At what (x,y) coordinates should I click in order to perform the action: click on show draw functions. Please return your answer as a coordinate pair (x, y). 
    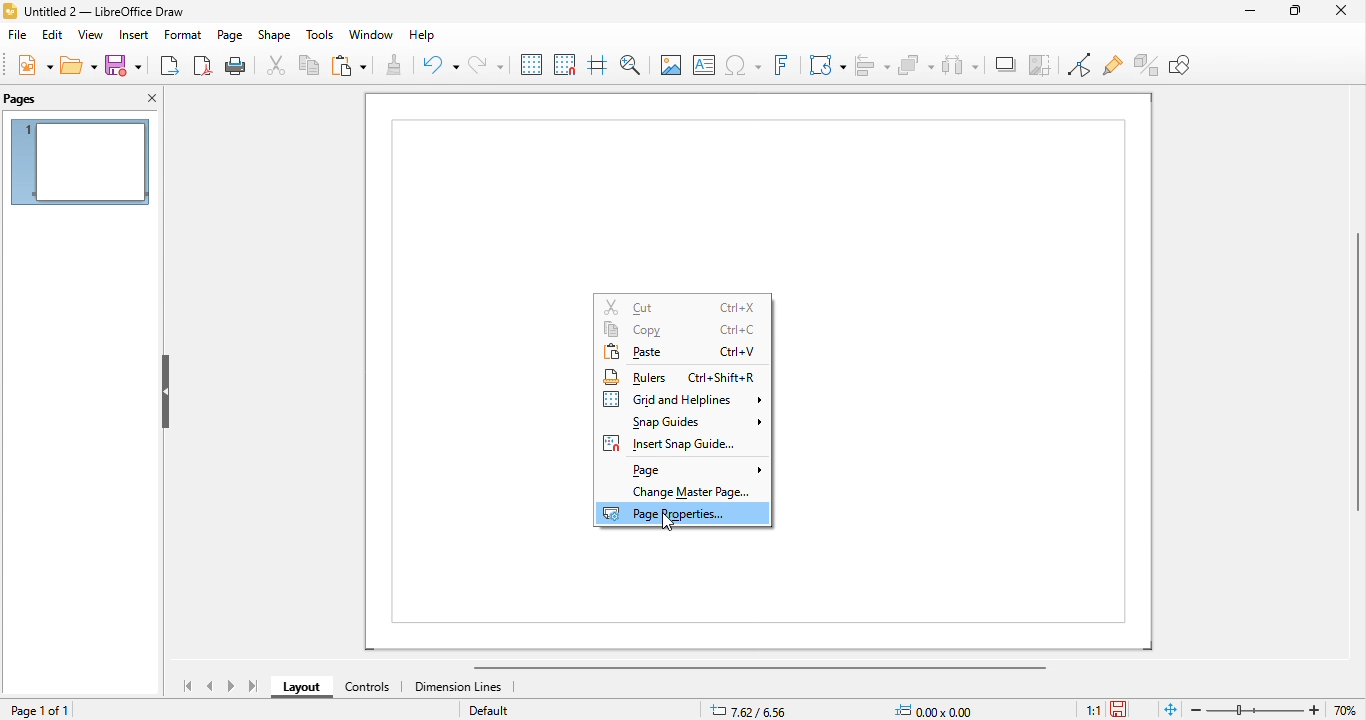
    Looking at the image, I should click on (1192, 71).